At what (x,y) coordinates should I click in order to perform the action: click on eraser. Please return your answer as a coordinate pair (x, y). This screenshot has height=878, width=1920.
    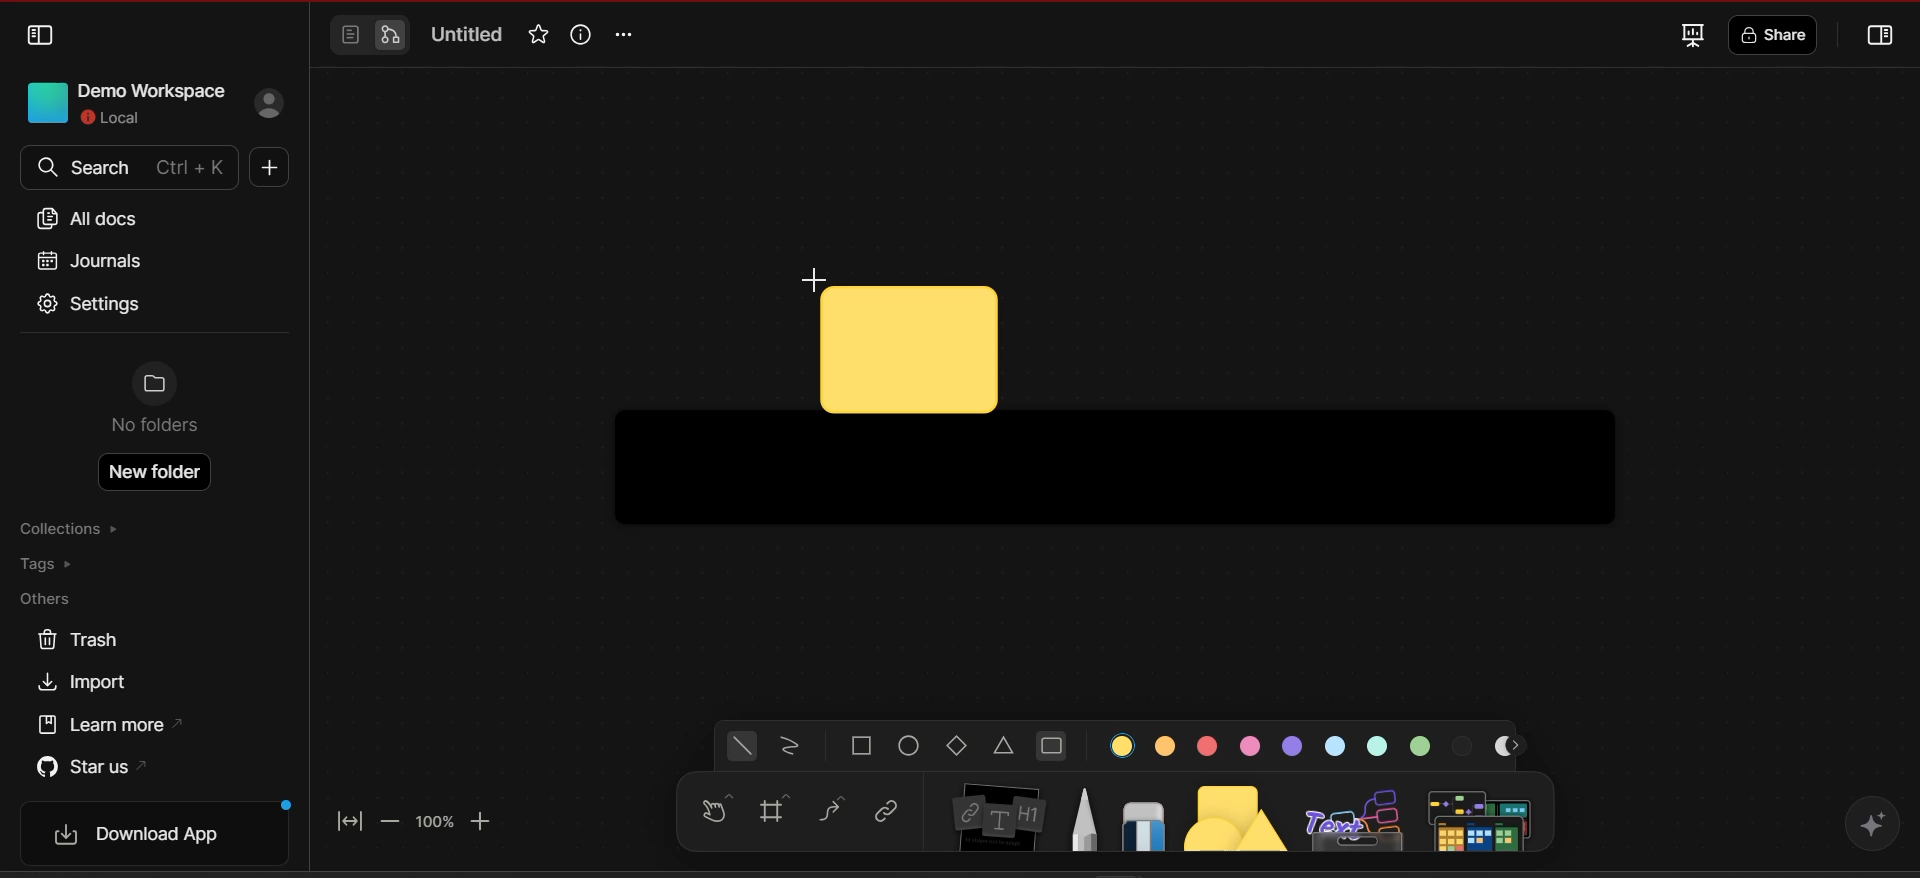
    Looking at the image, I should click on (1144, 820).